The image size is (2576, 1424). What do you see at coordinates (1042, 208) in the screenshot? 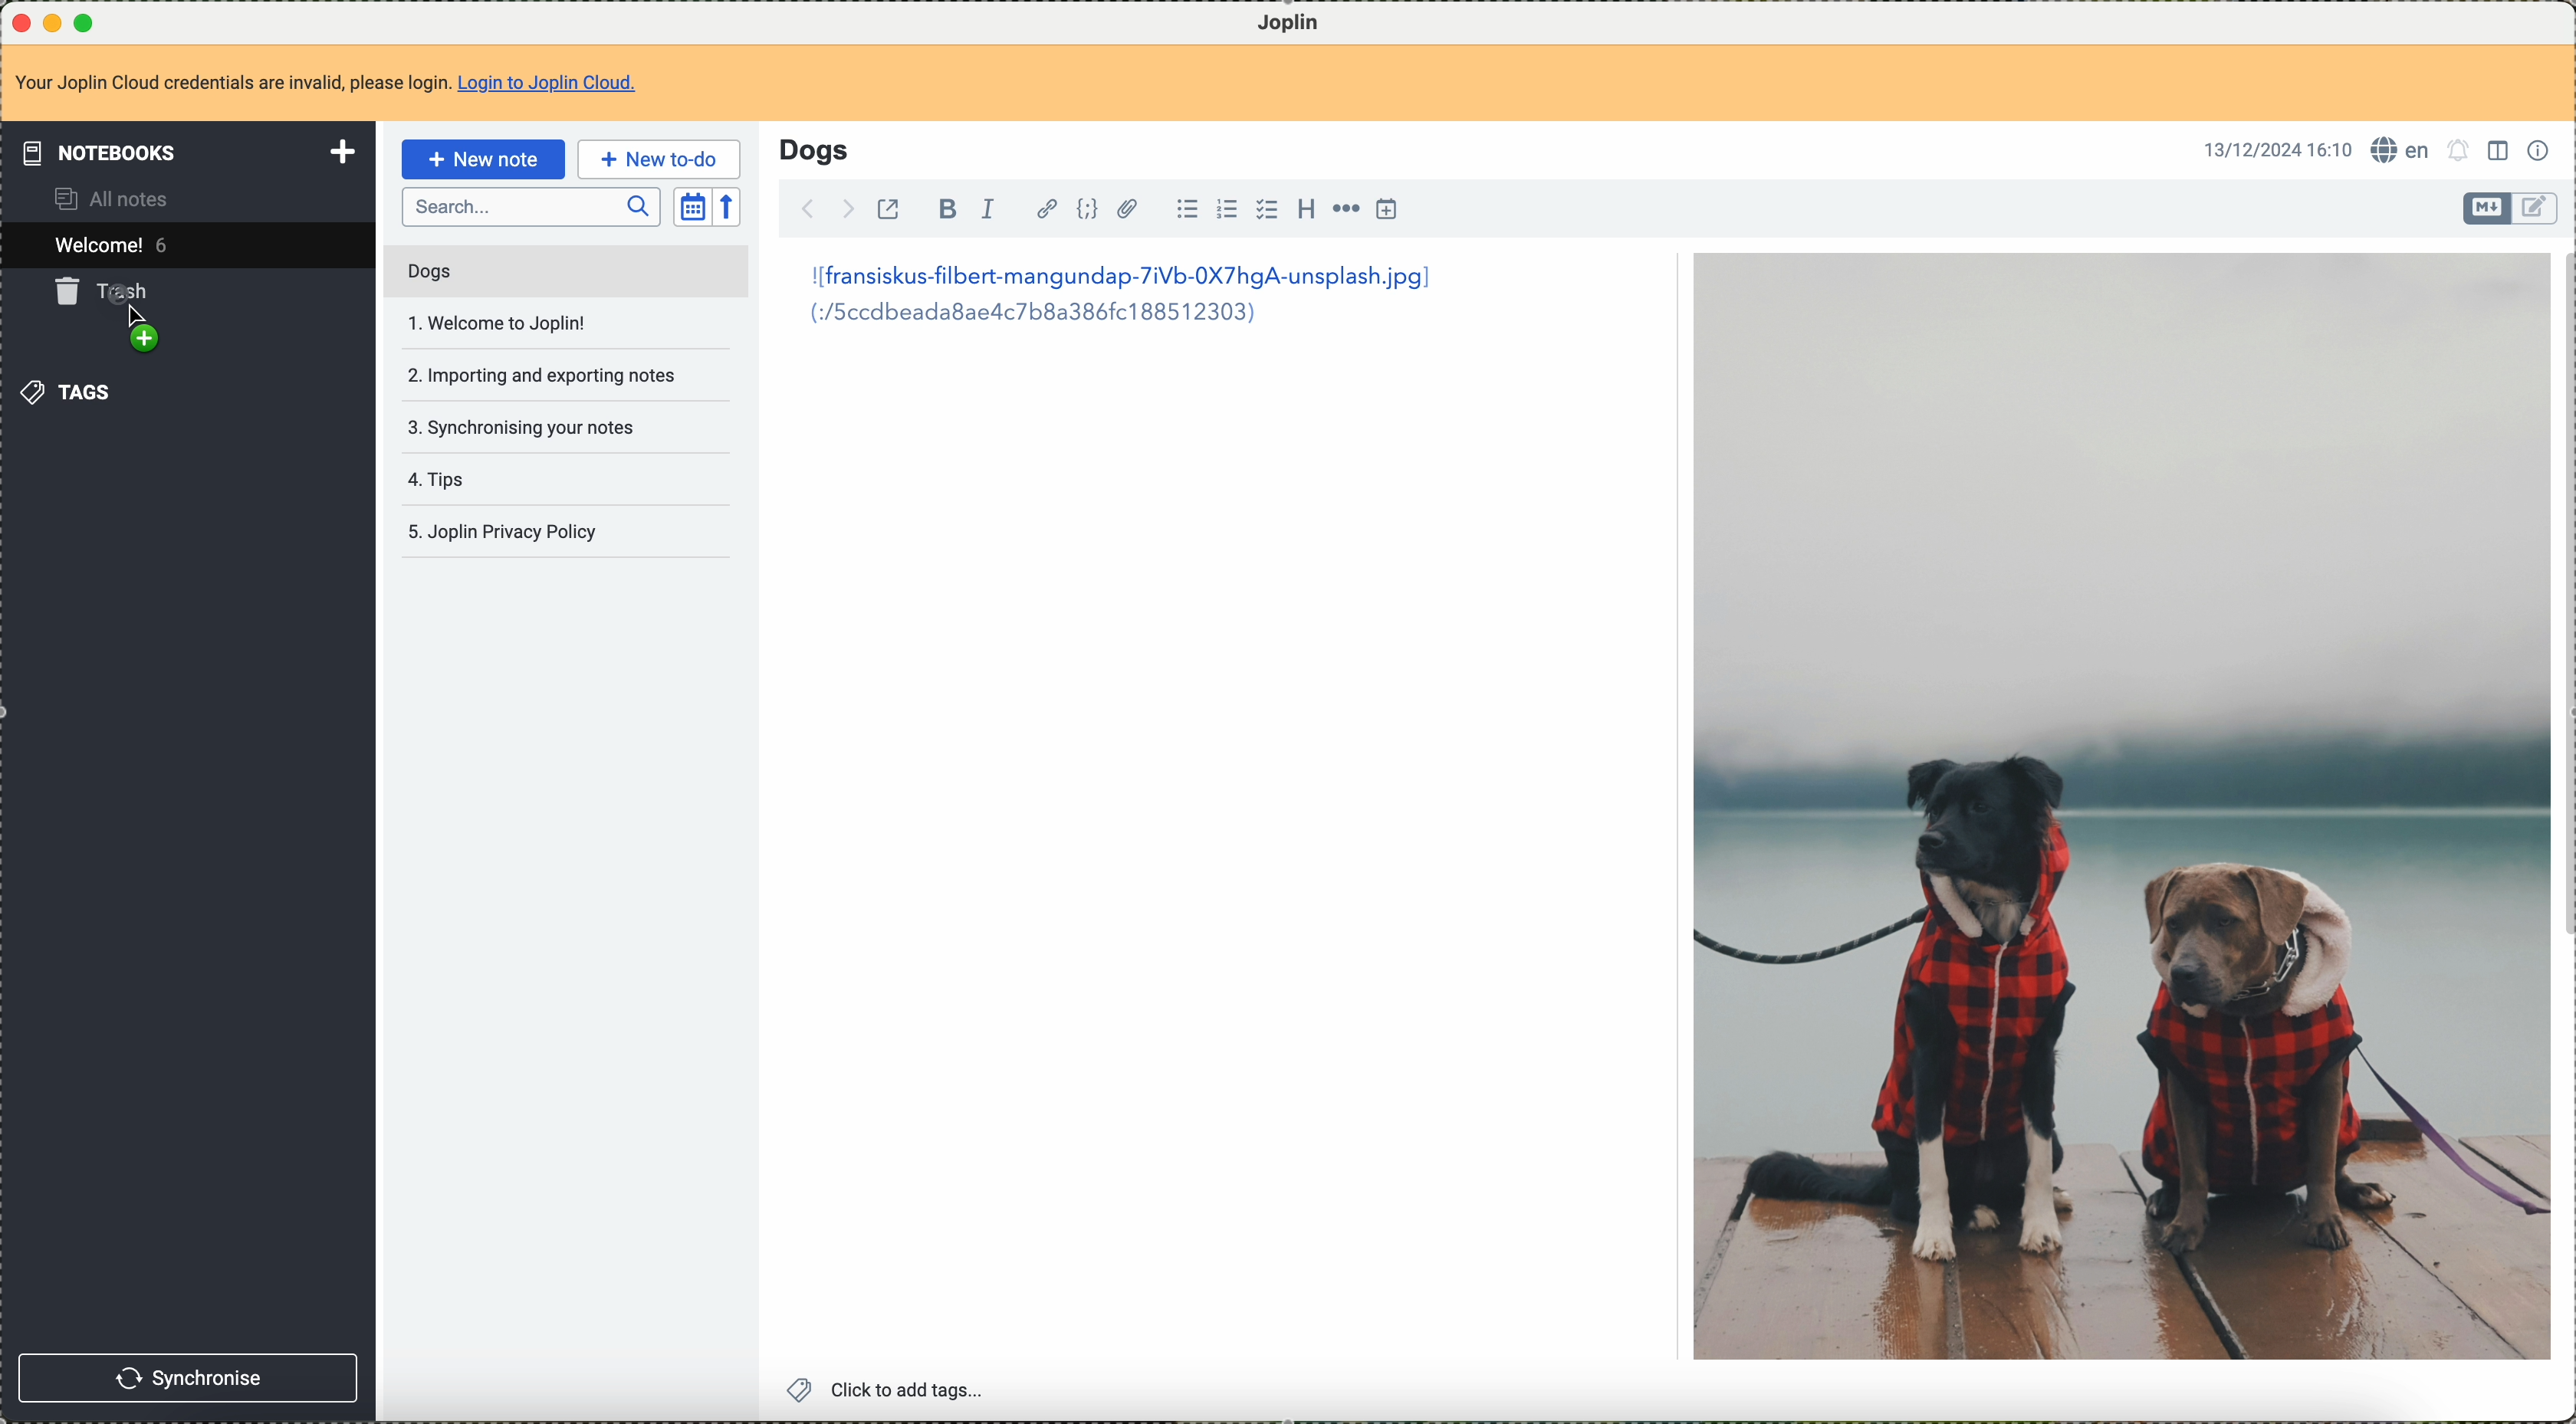
I see `hyperlink` at bounding box center [1042, 208].